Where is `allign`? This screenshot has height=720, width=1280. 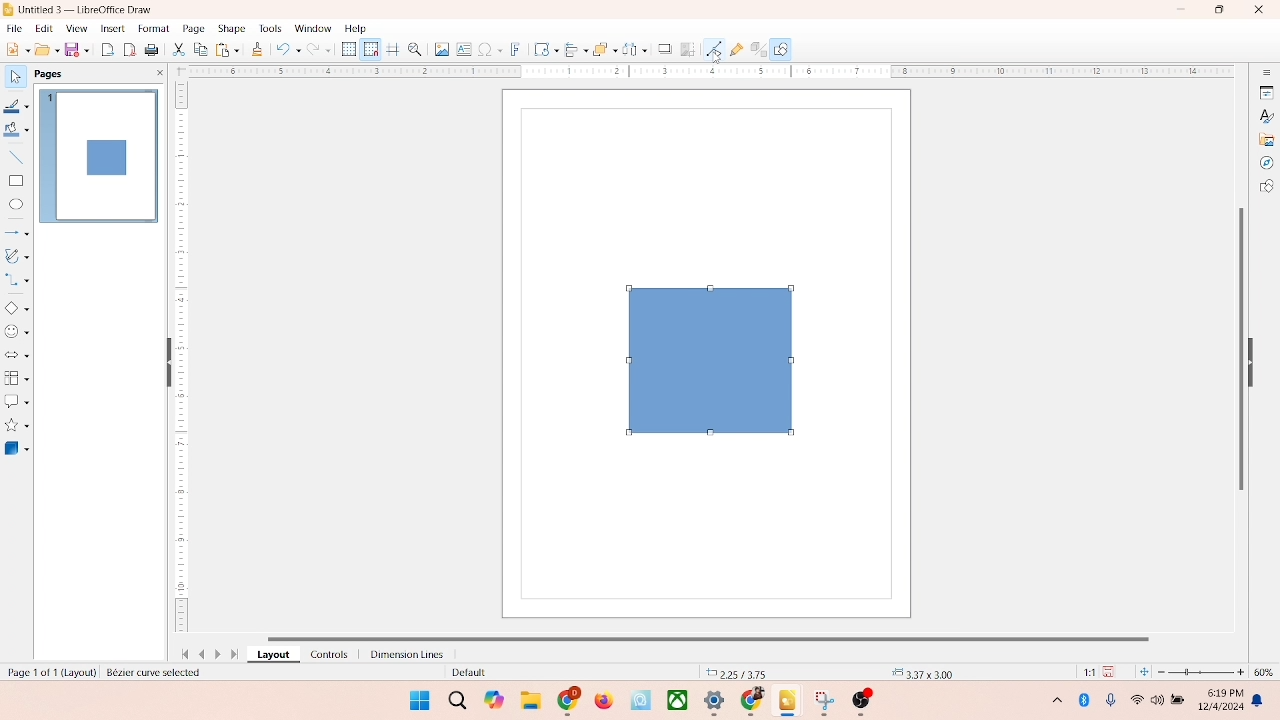
allign is located at coordinates (572, 47).